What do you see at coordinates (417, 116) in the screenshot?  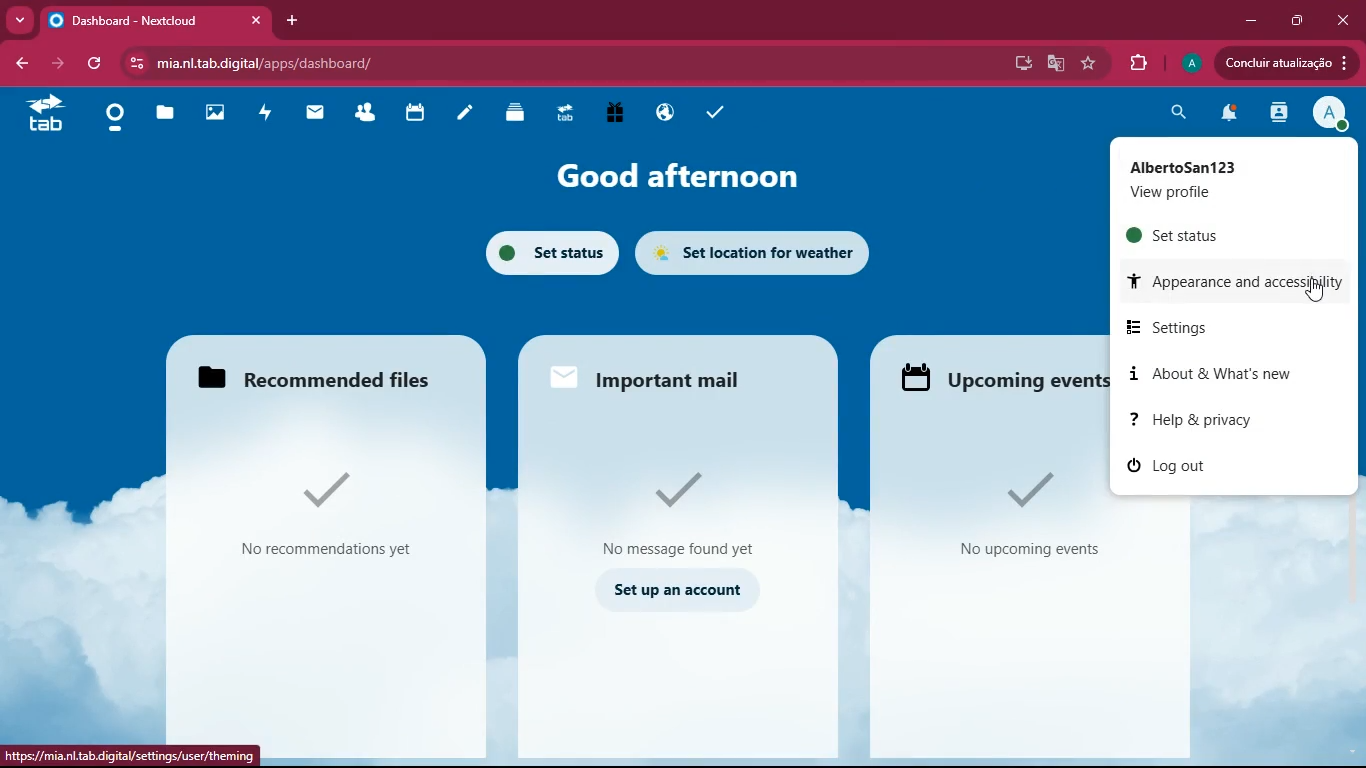 I see `calendar` at bounding box center [417, 116].